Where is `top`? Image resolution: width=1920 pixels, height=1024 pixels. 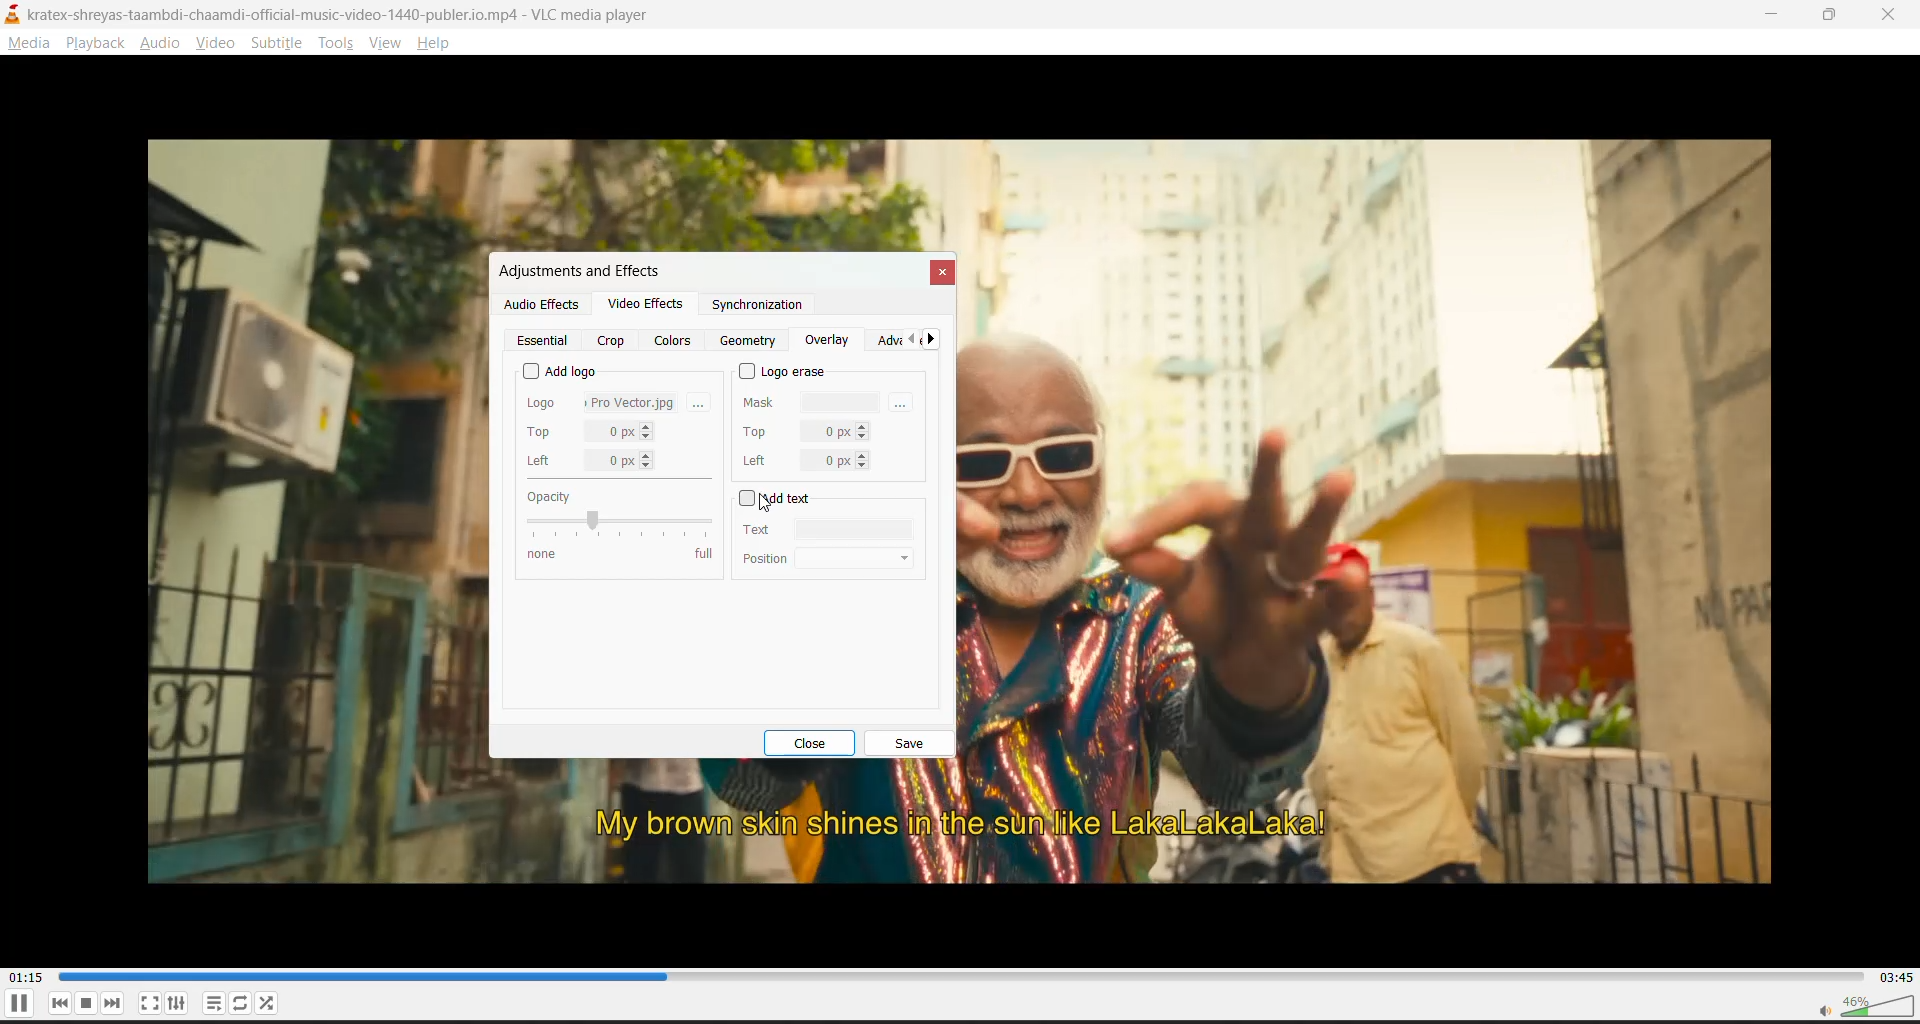
top is located at coordinates (805, 429).